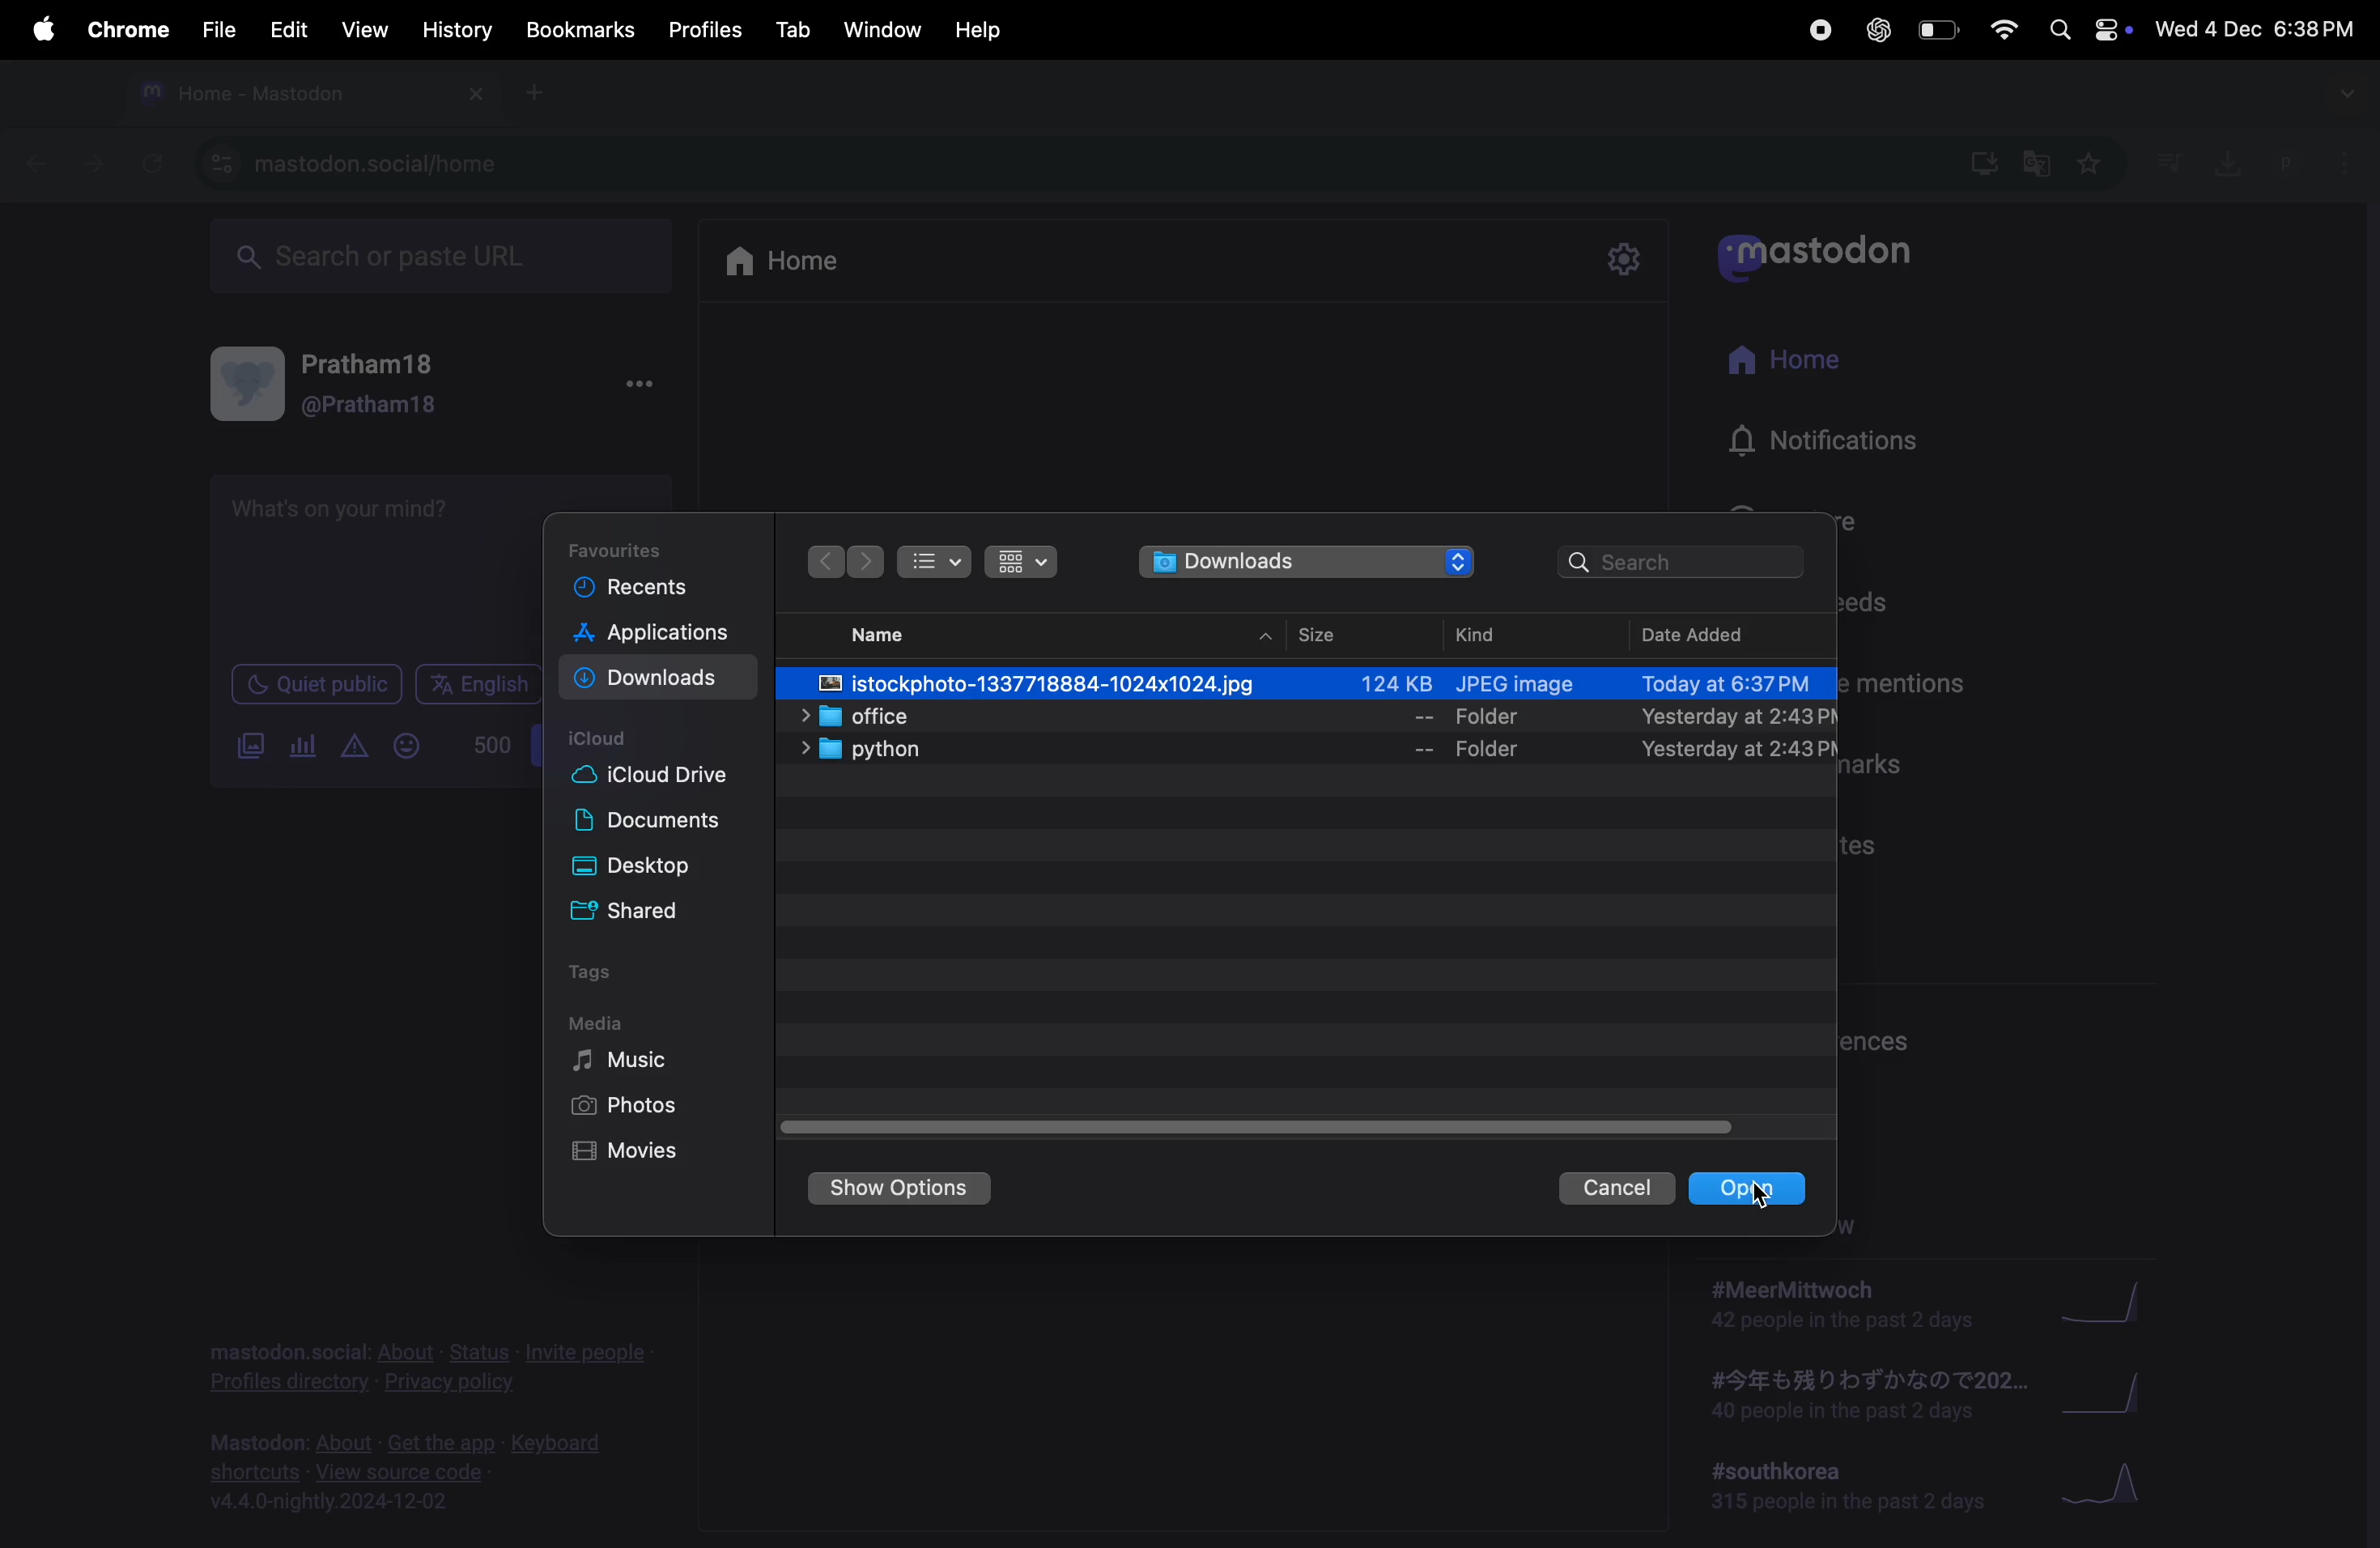 The image size is (2380, 1548). Describe the element at coordinates (1876, 29) in the screenshot. I see `chatgpt` at that location.